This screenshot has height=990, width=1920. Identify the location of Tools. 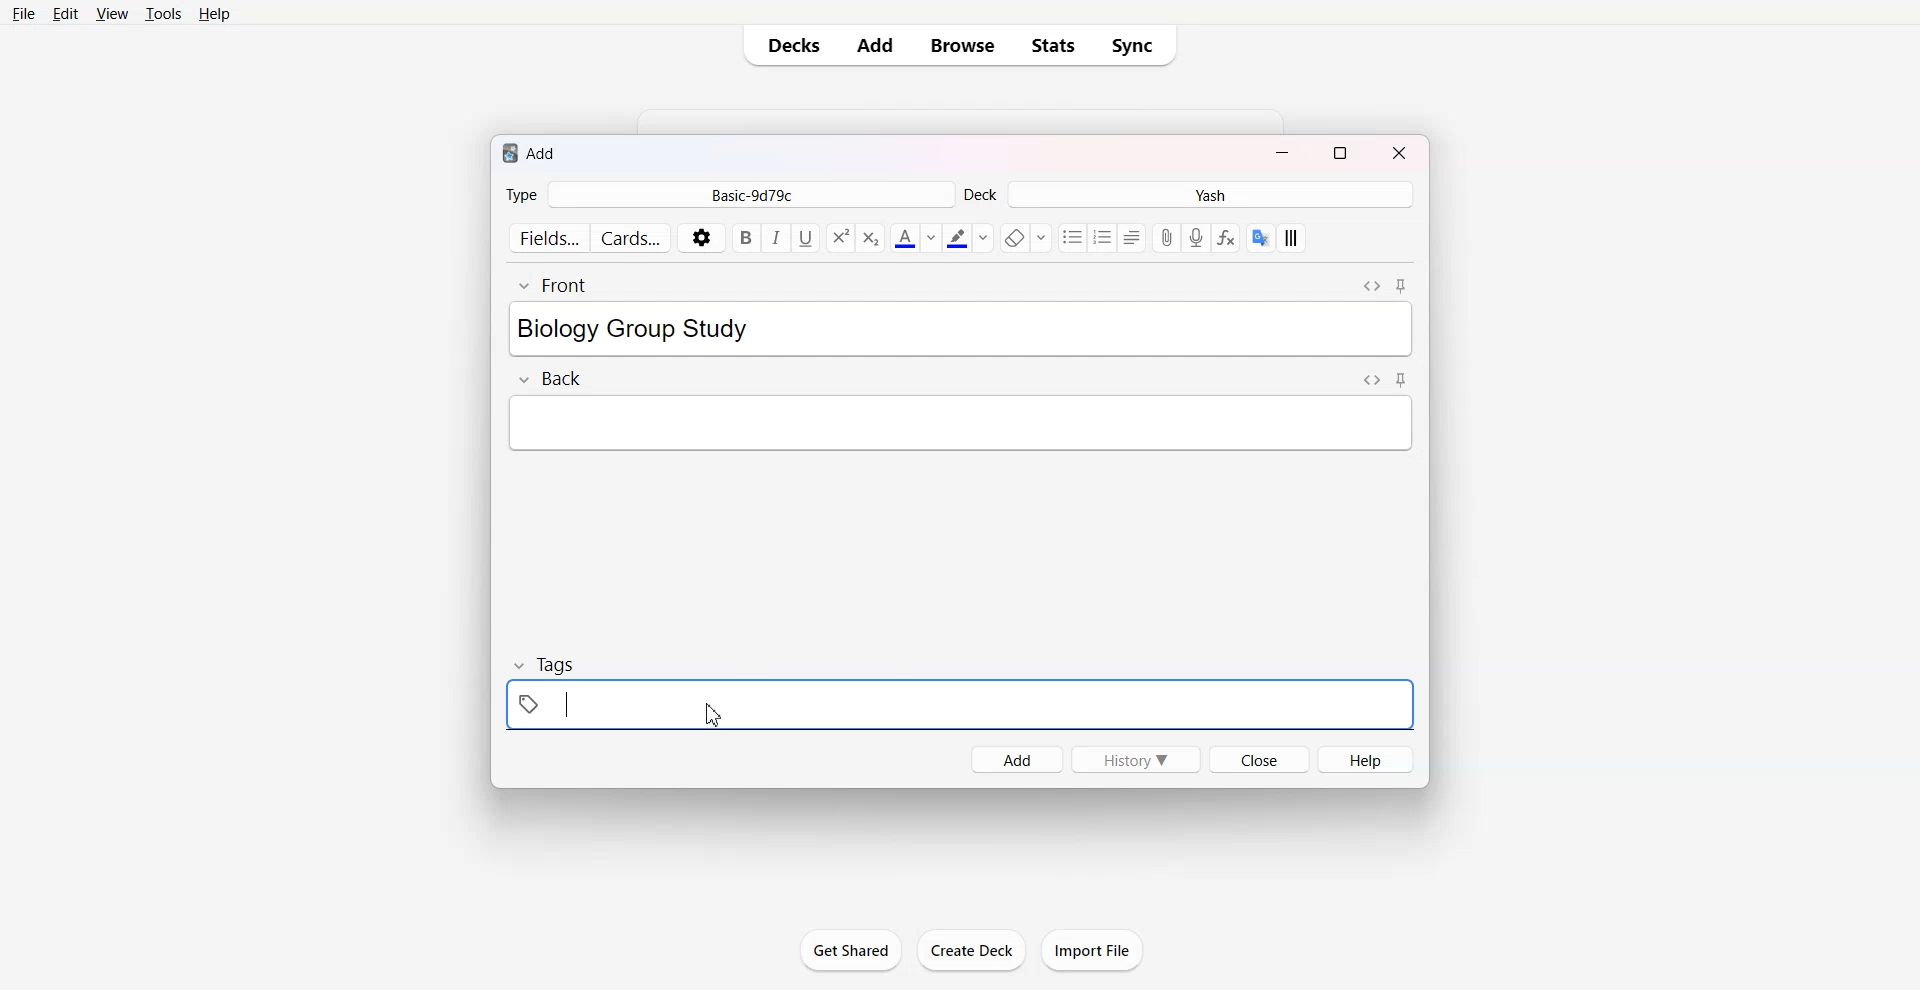
(164, 15).